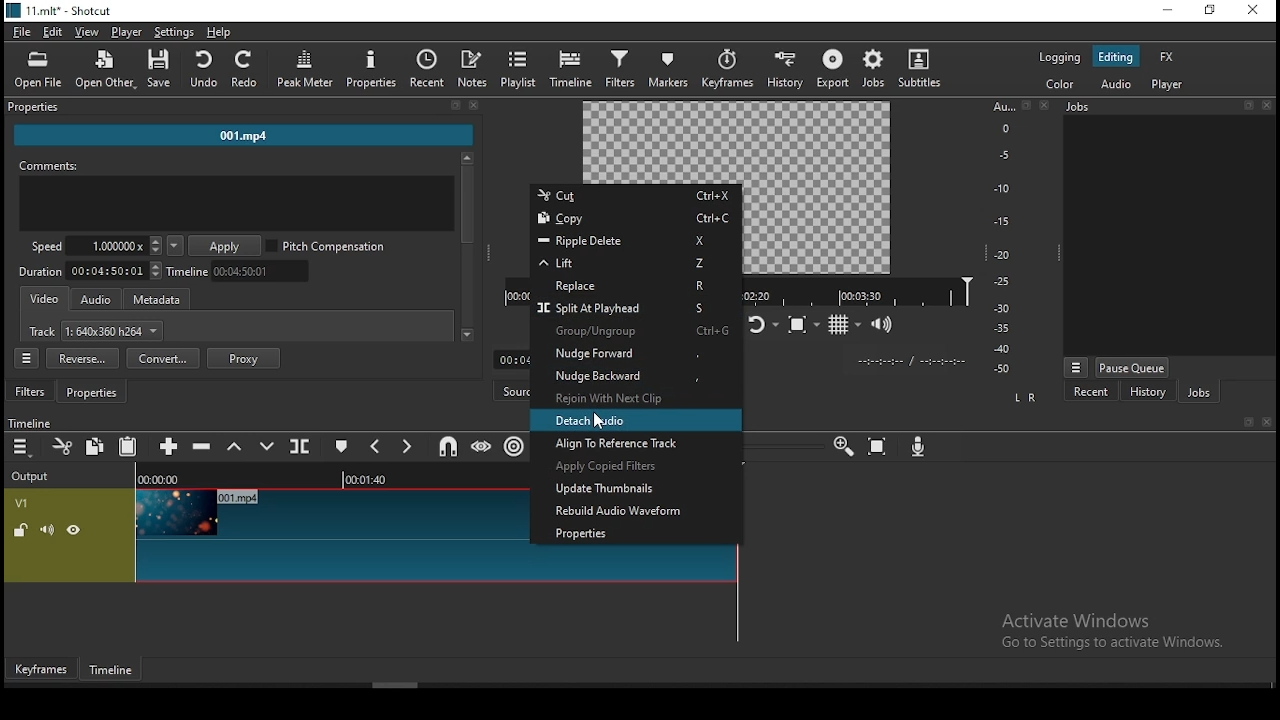 The image size is (1280, 720). Describe the element at coordinates (1209, 11) in the screenshot. I see `restore` at that location.